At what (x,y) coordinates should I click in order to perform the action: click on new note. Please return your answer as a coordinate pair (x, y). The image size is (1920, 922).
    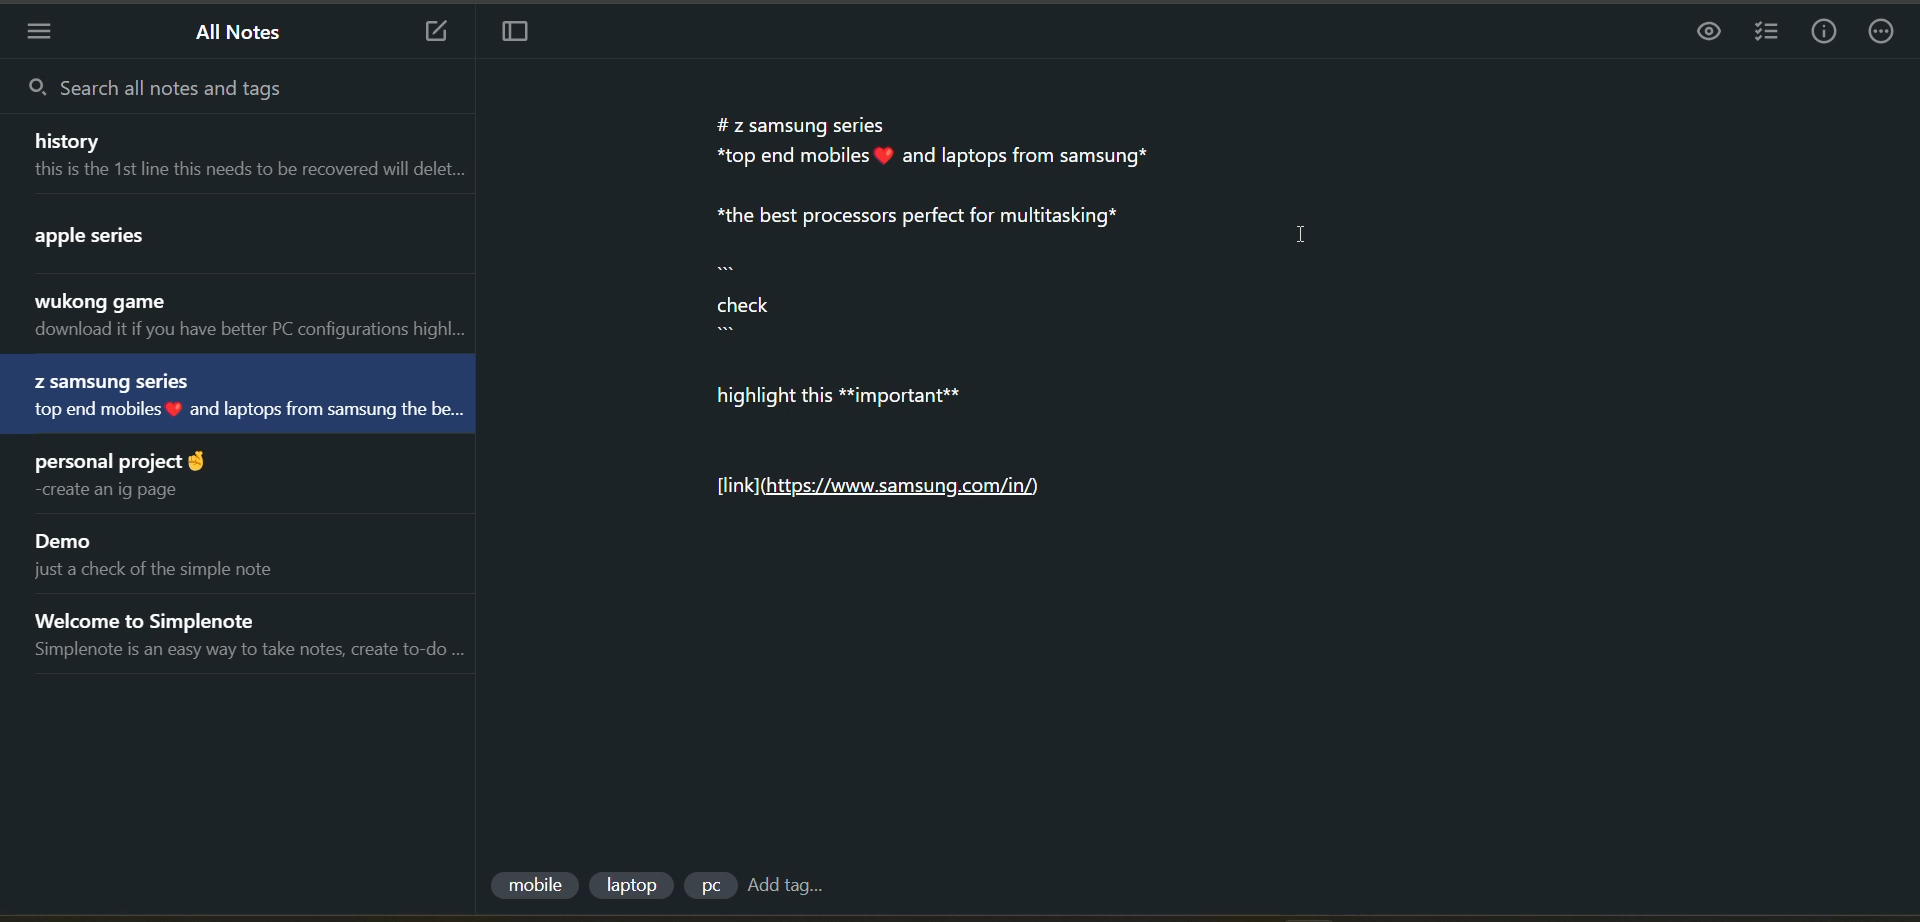
    Looking at the image, I should click on (436, 33).